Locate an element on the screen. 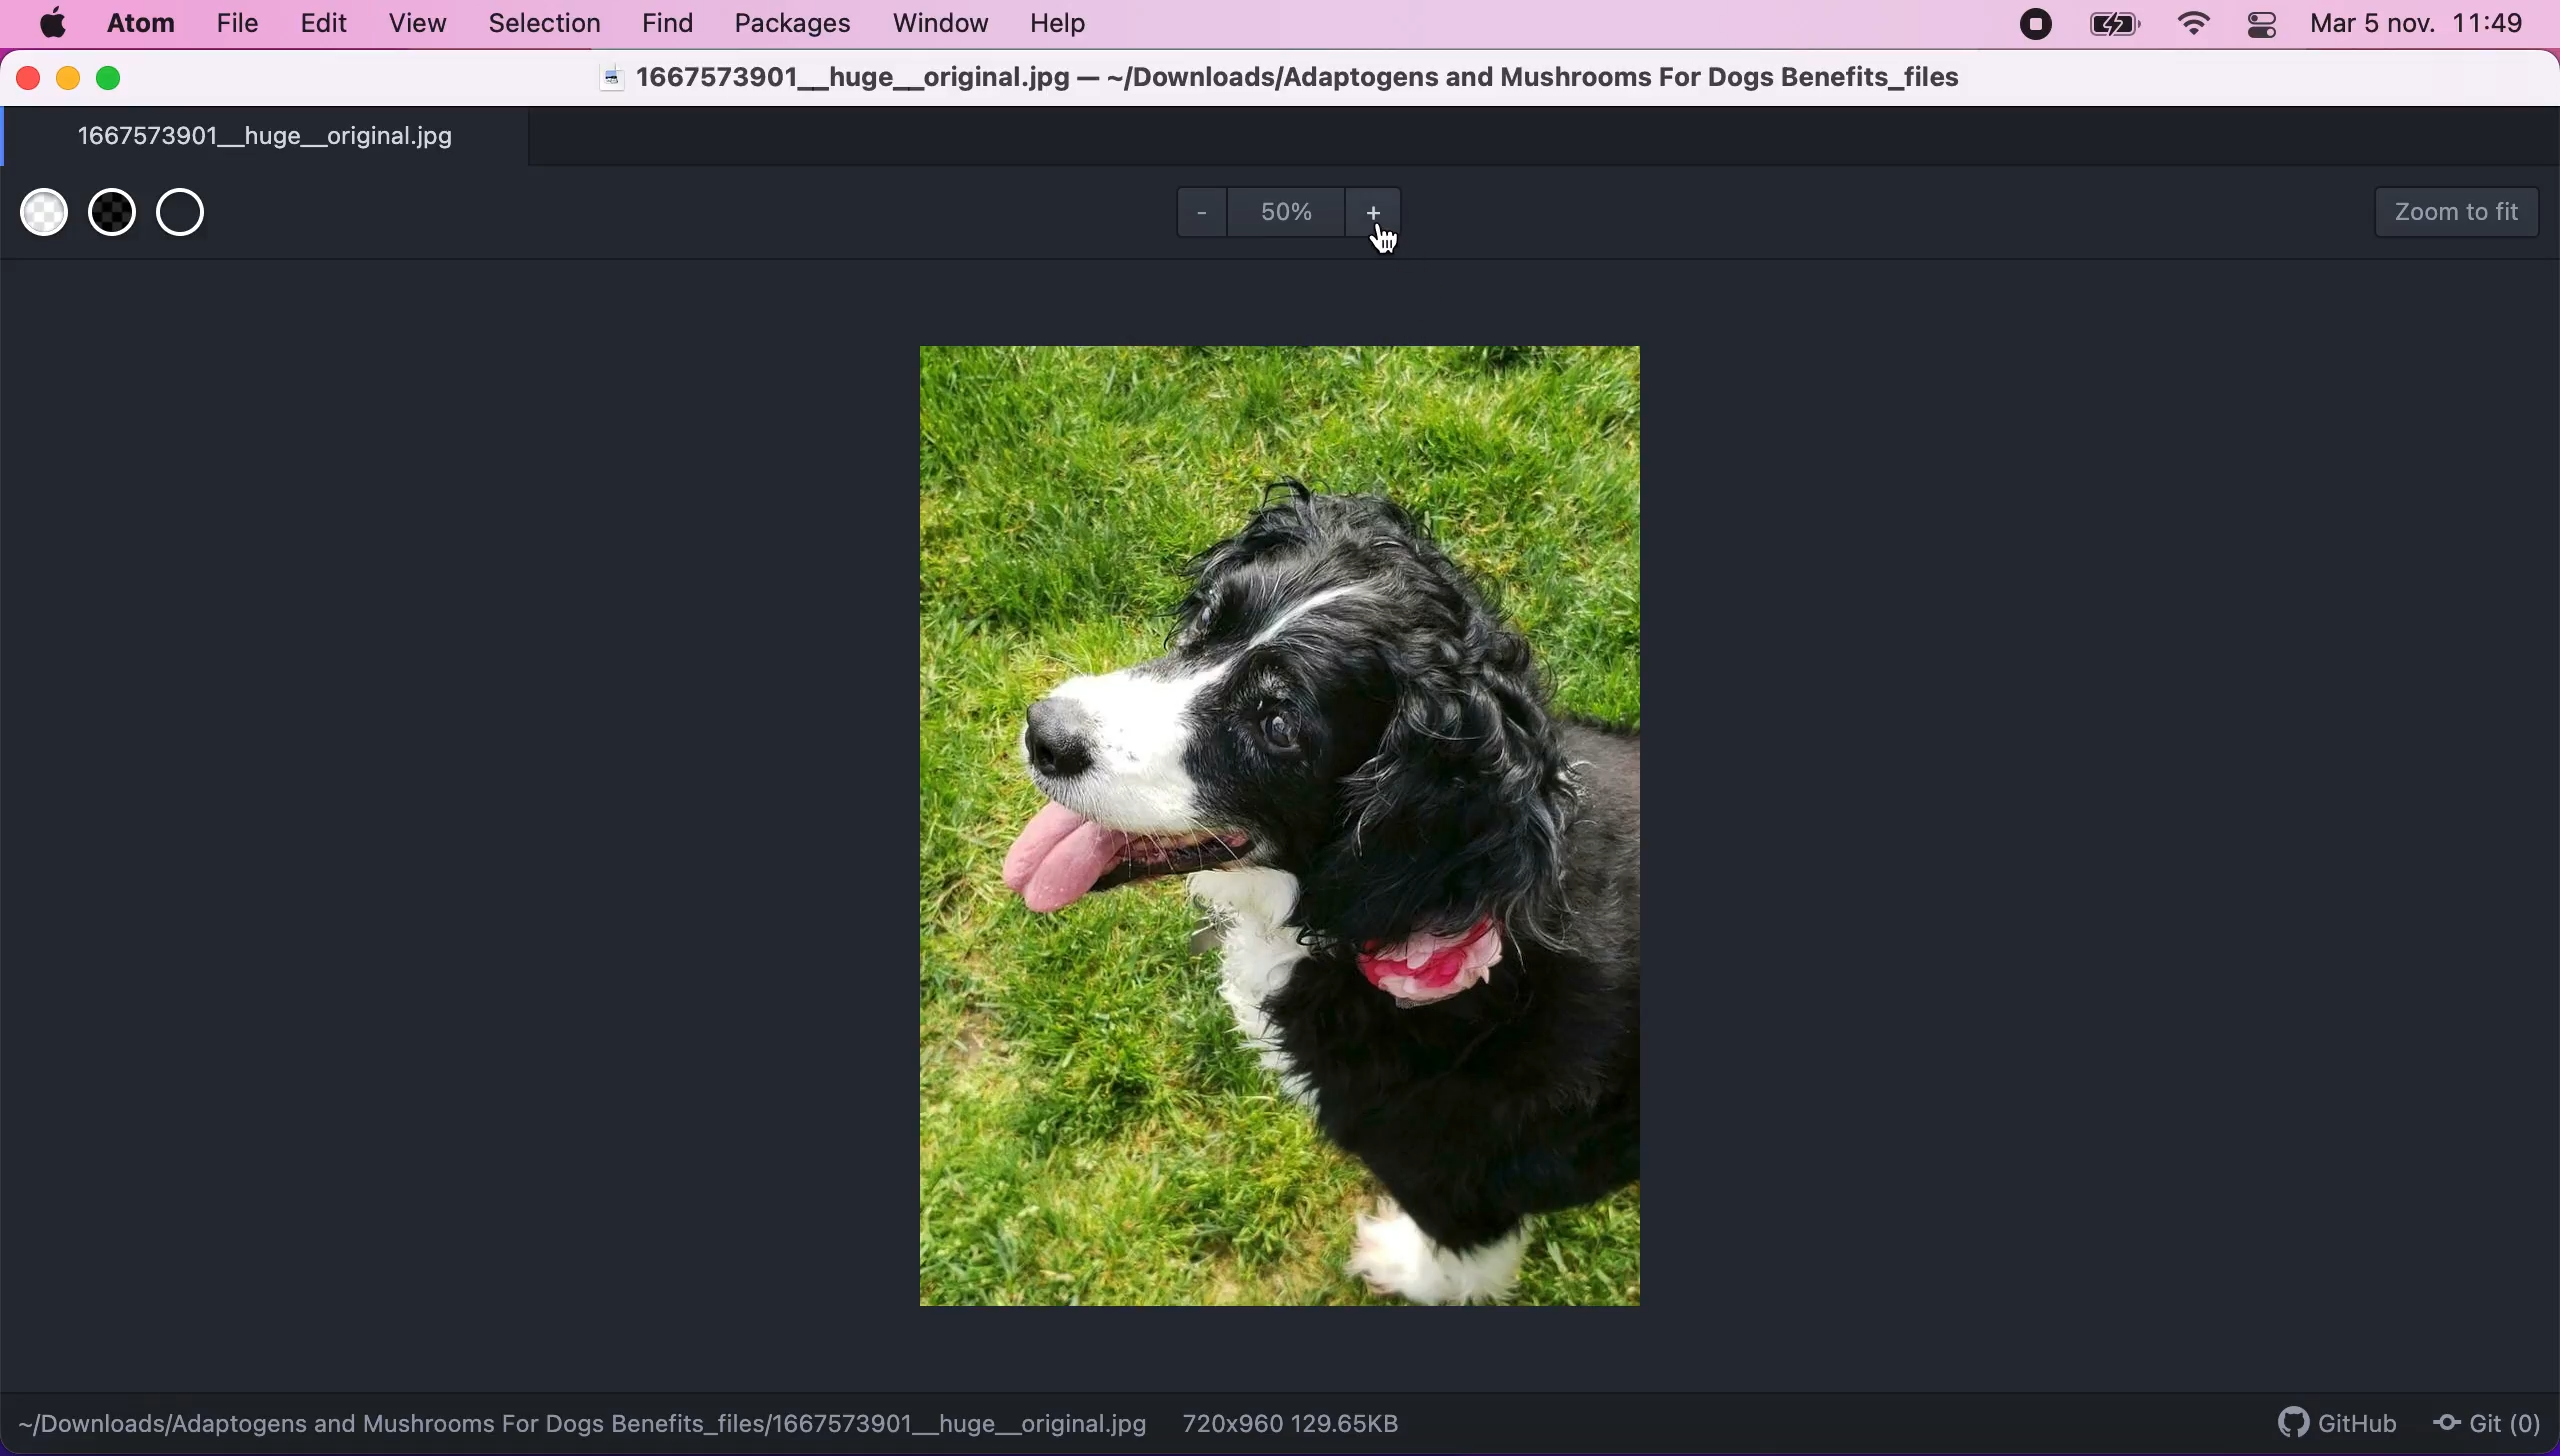 The height and width of the screenshot is (1456, 2560). 1667573901_huge_original.jpg is located at coordinates (307, 138).